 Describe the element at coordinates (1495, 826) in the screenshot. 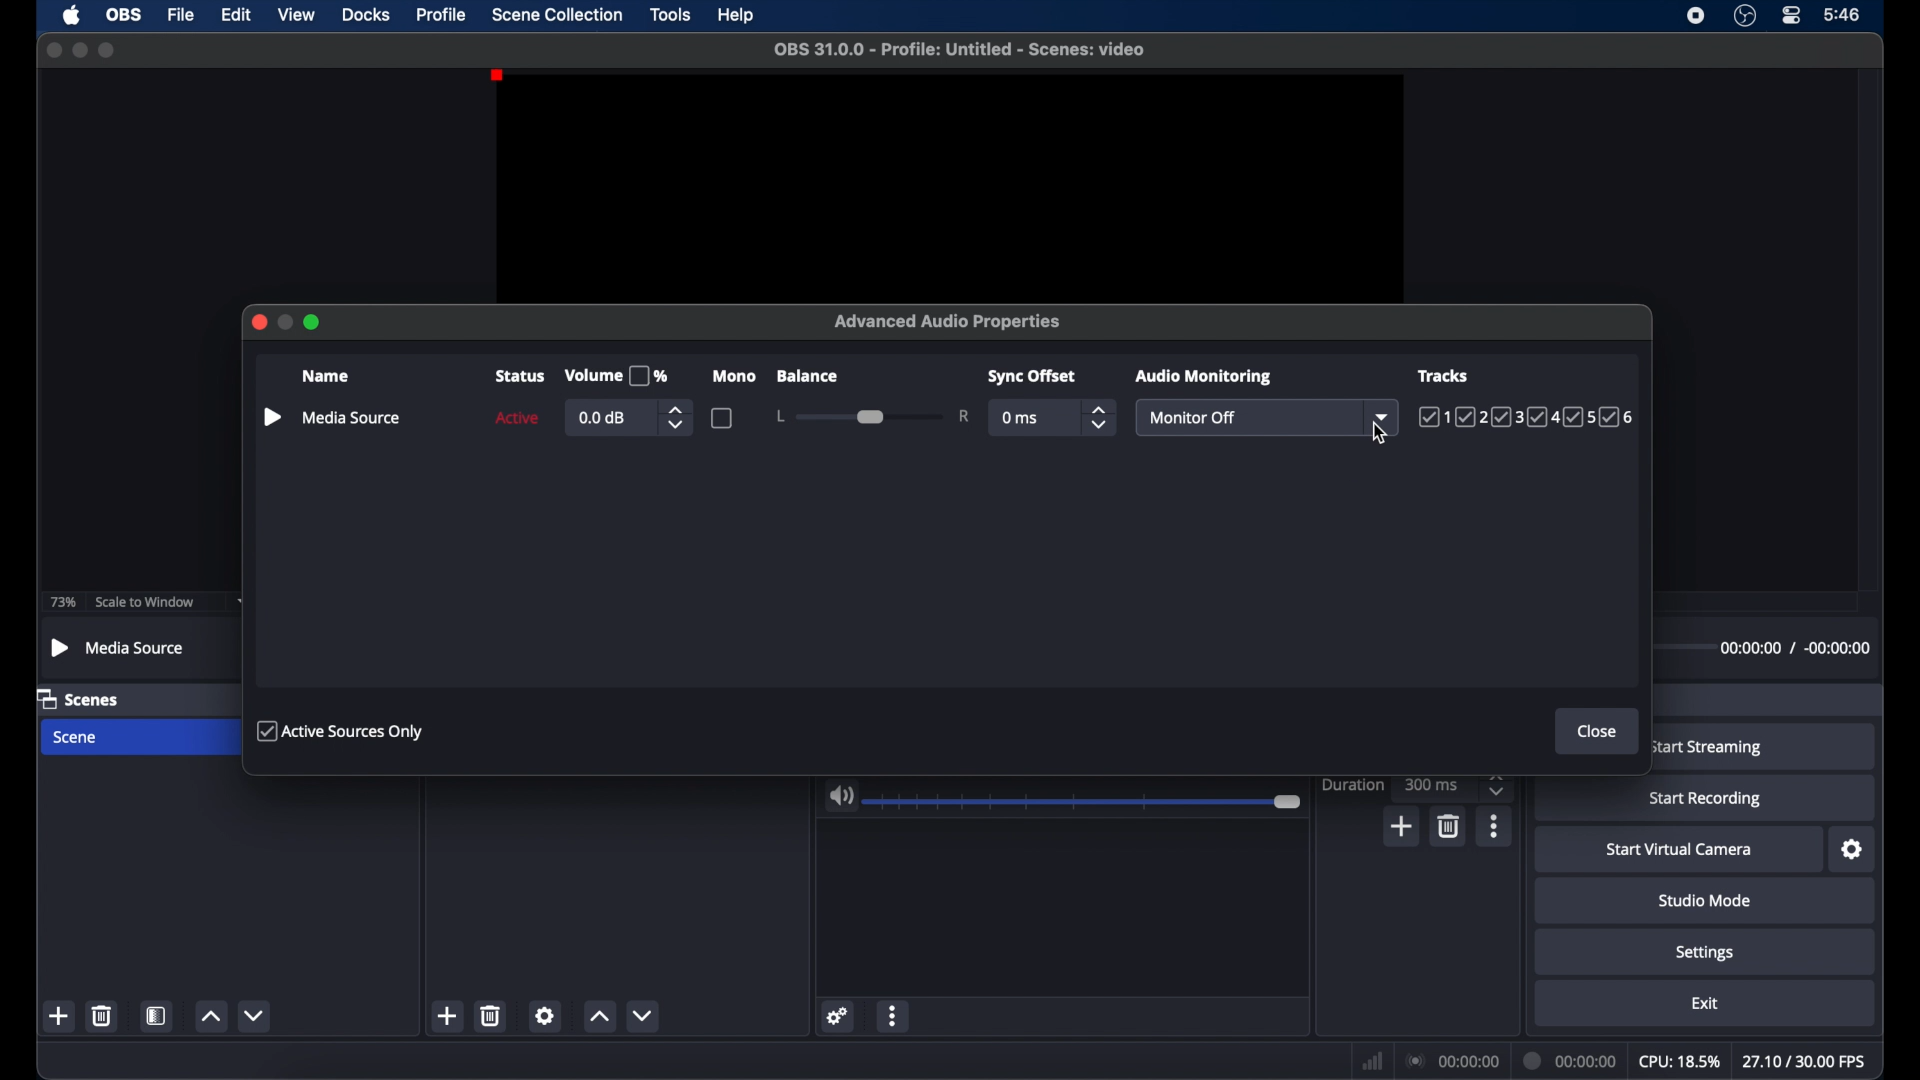

I see `more options` at that location.